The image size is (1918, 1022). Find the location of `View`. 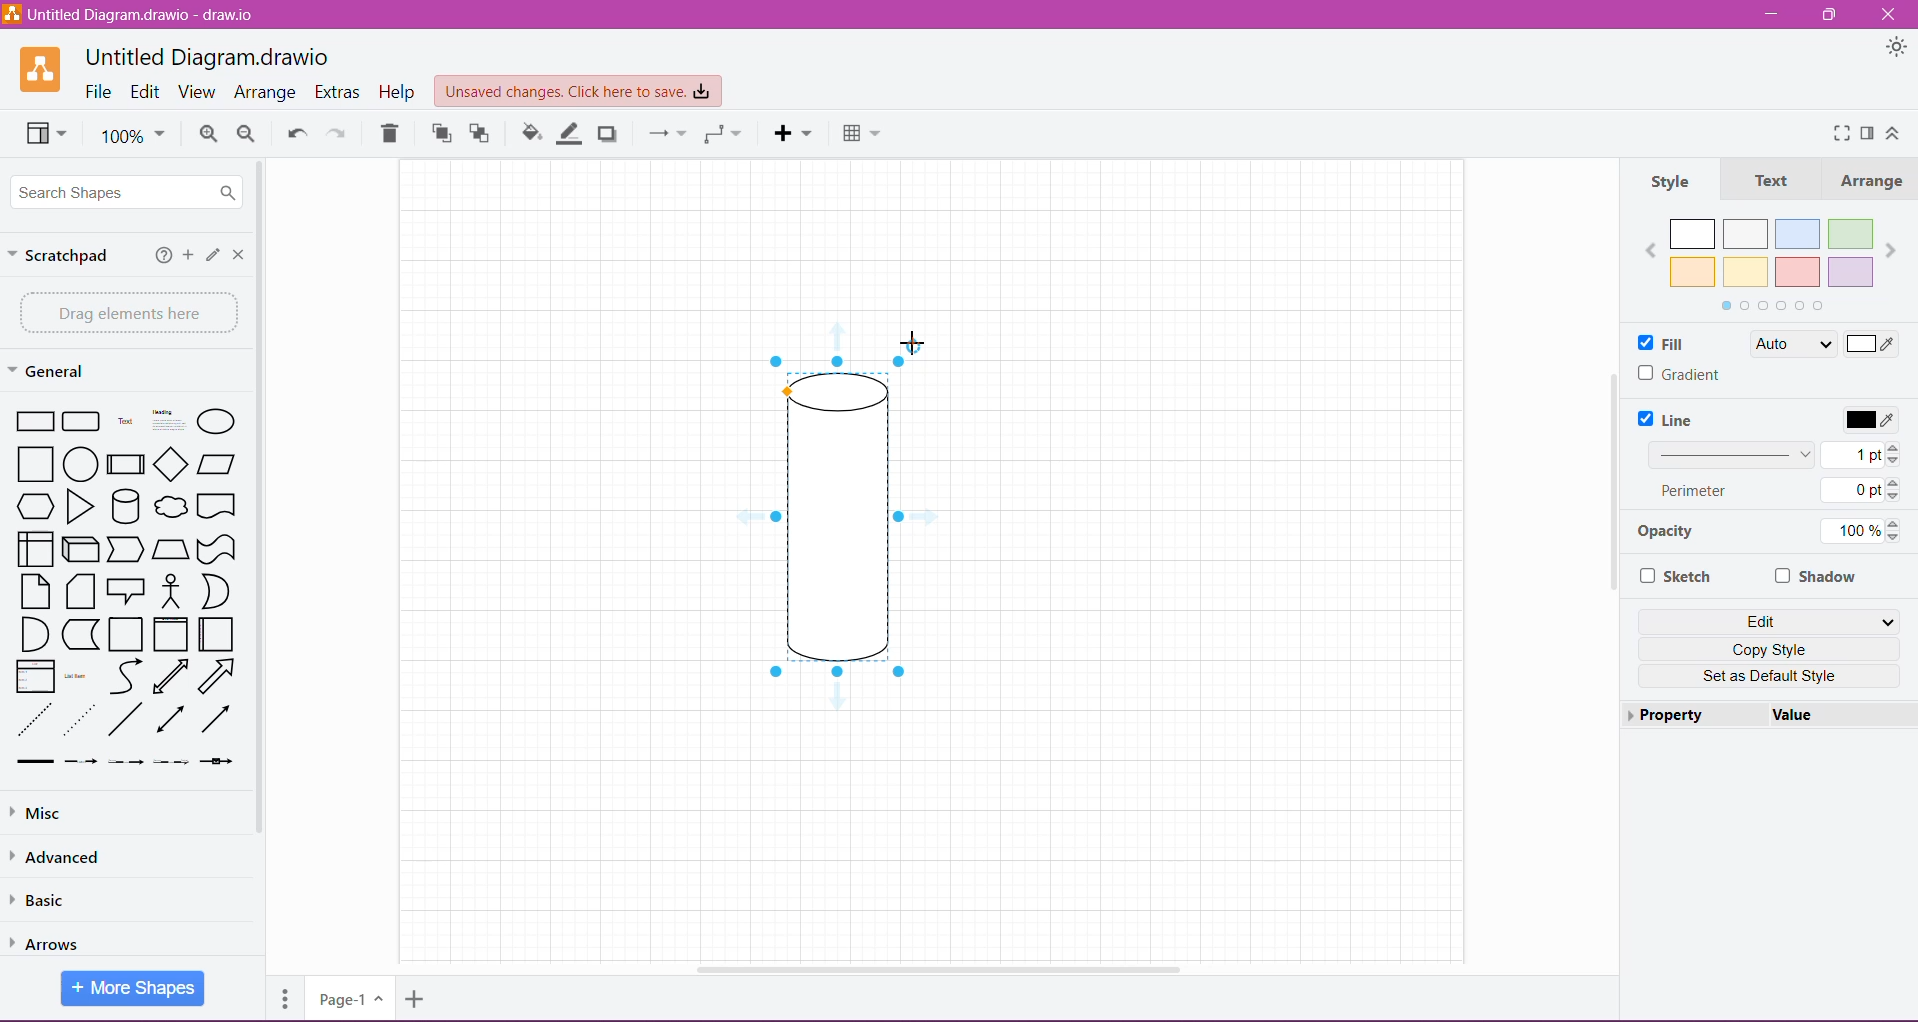

View is located at coordinates (199, 92).